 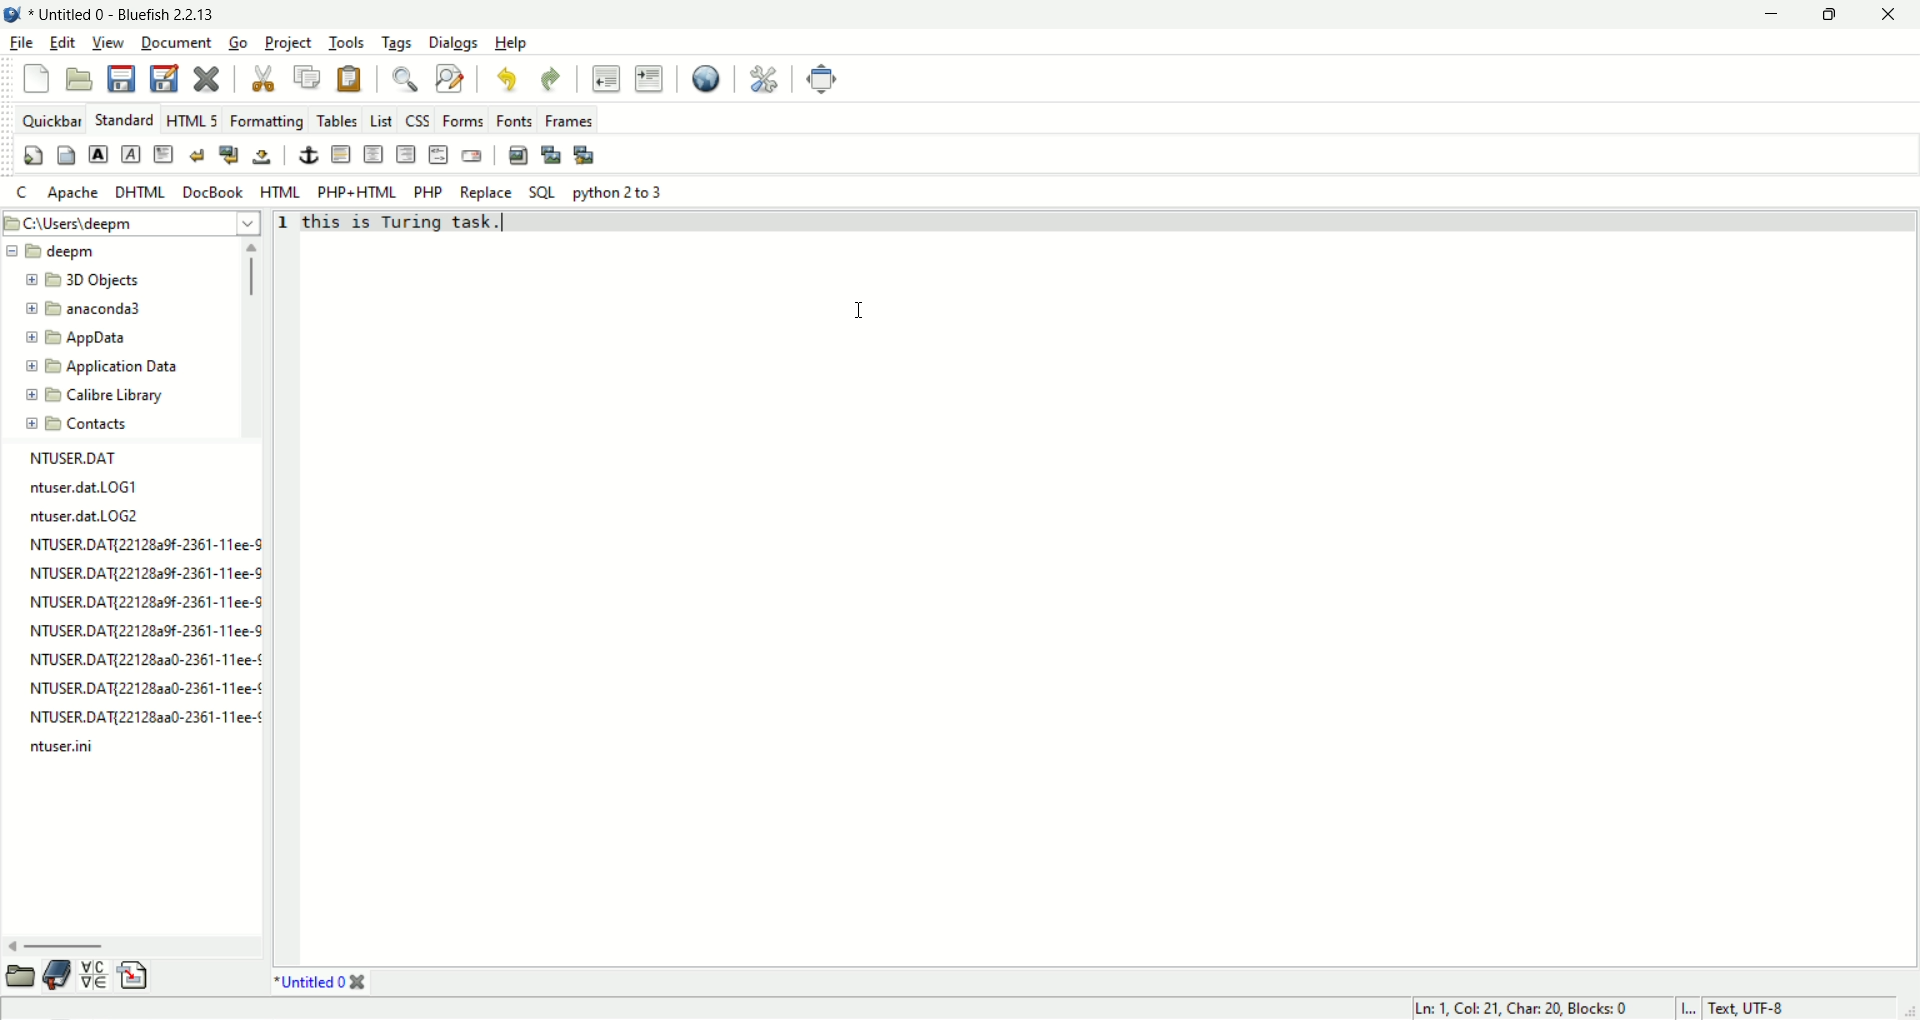 What do you see at coordinates (453, 42) in the screenshot?
I see `Dialogs` at bounding box center [453, 42].